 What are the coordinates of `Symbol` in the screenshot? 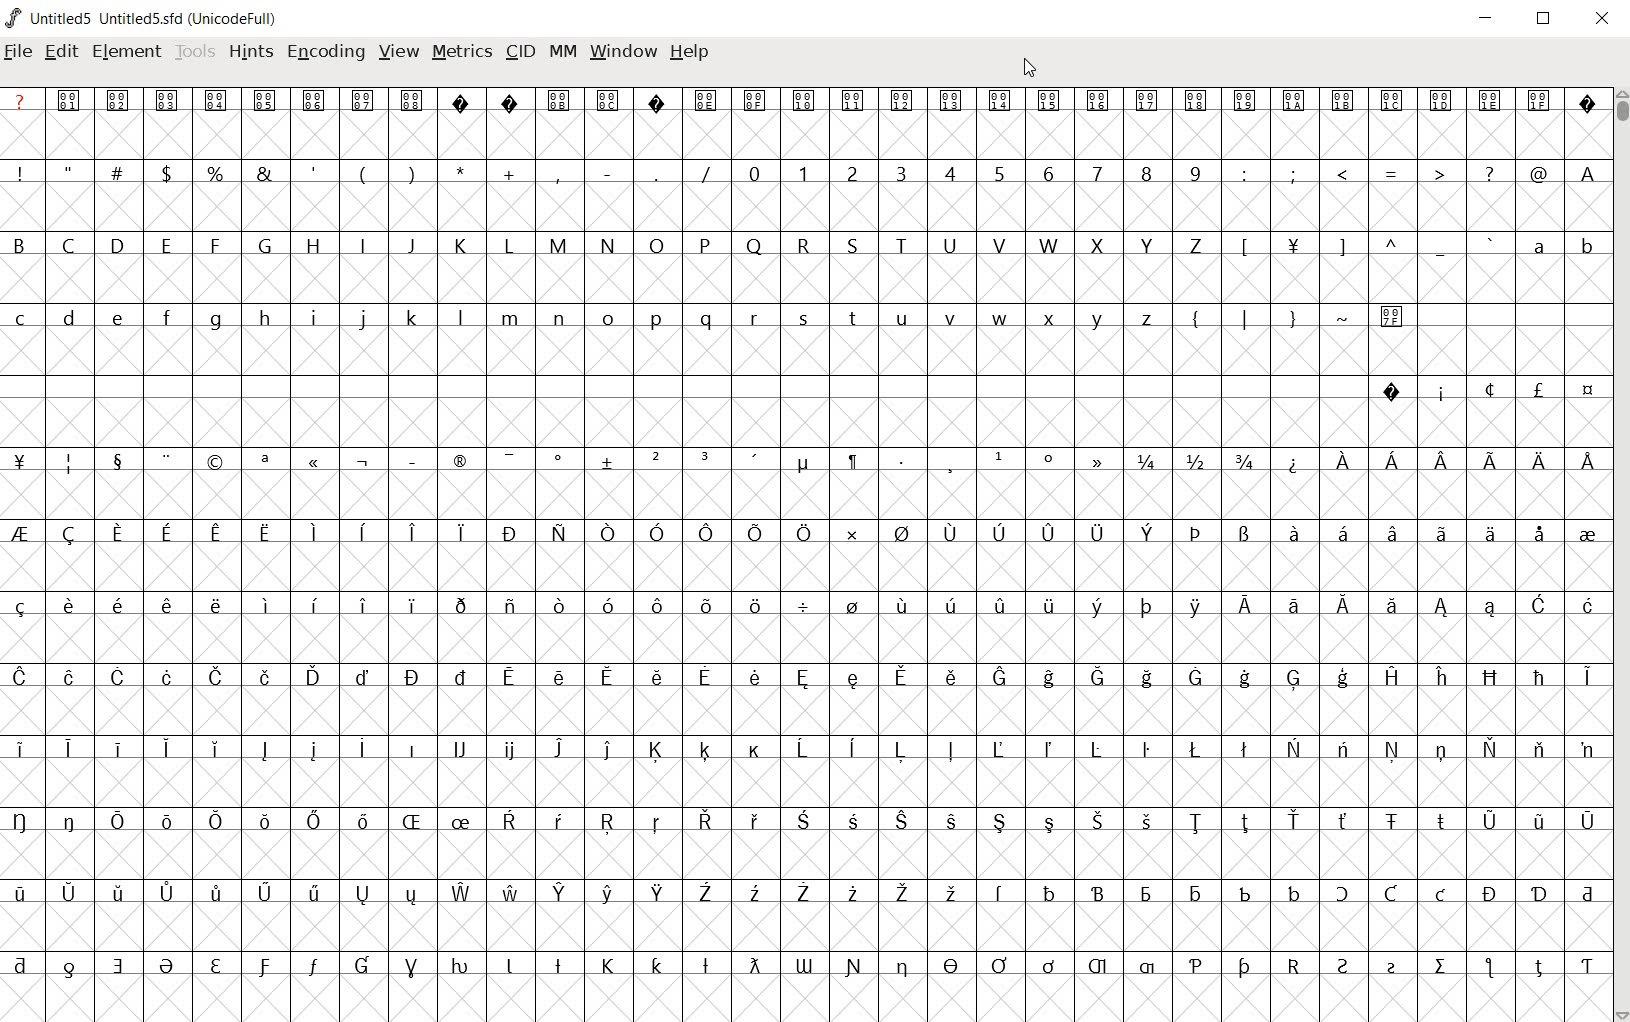 It's located at (411, 747).